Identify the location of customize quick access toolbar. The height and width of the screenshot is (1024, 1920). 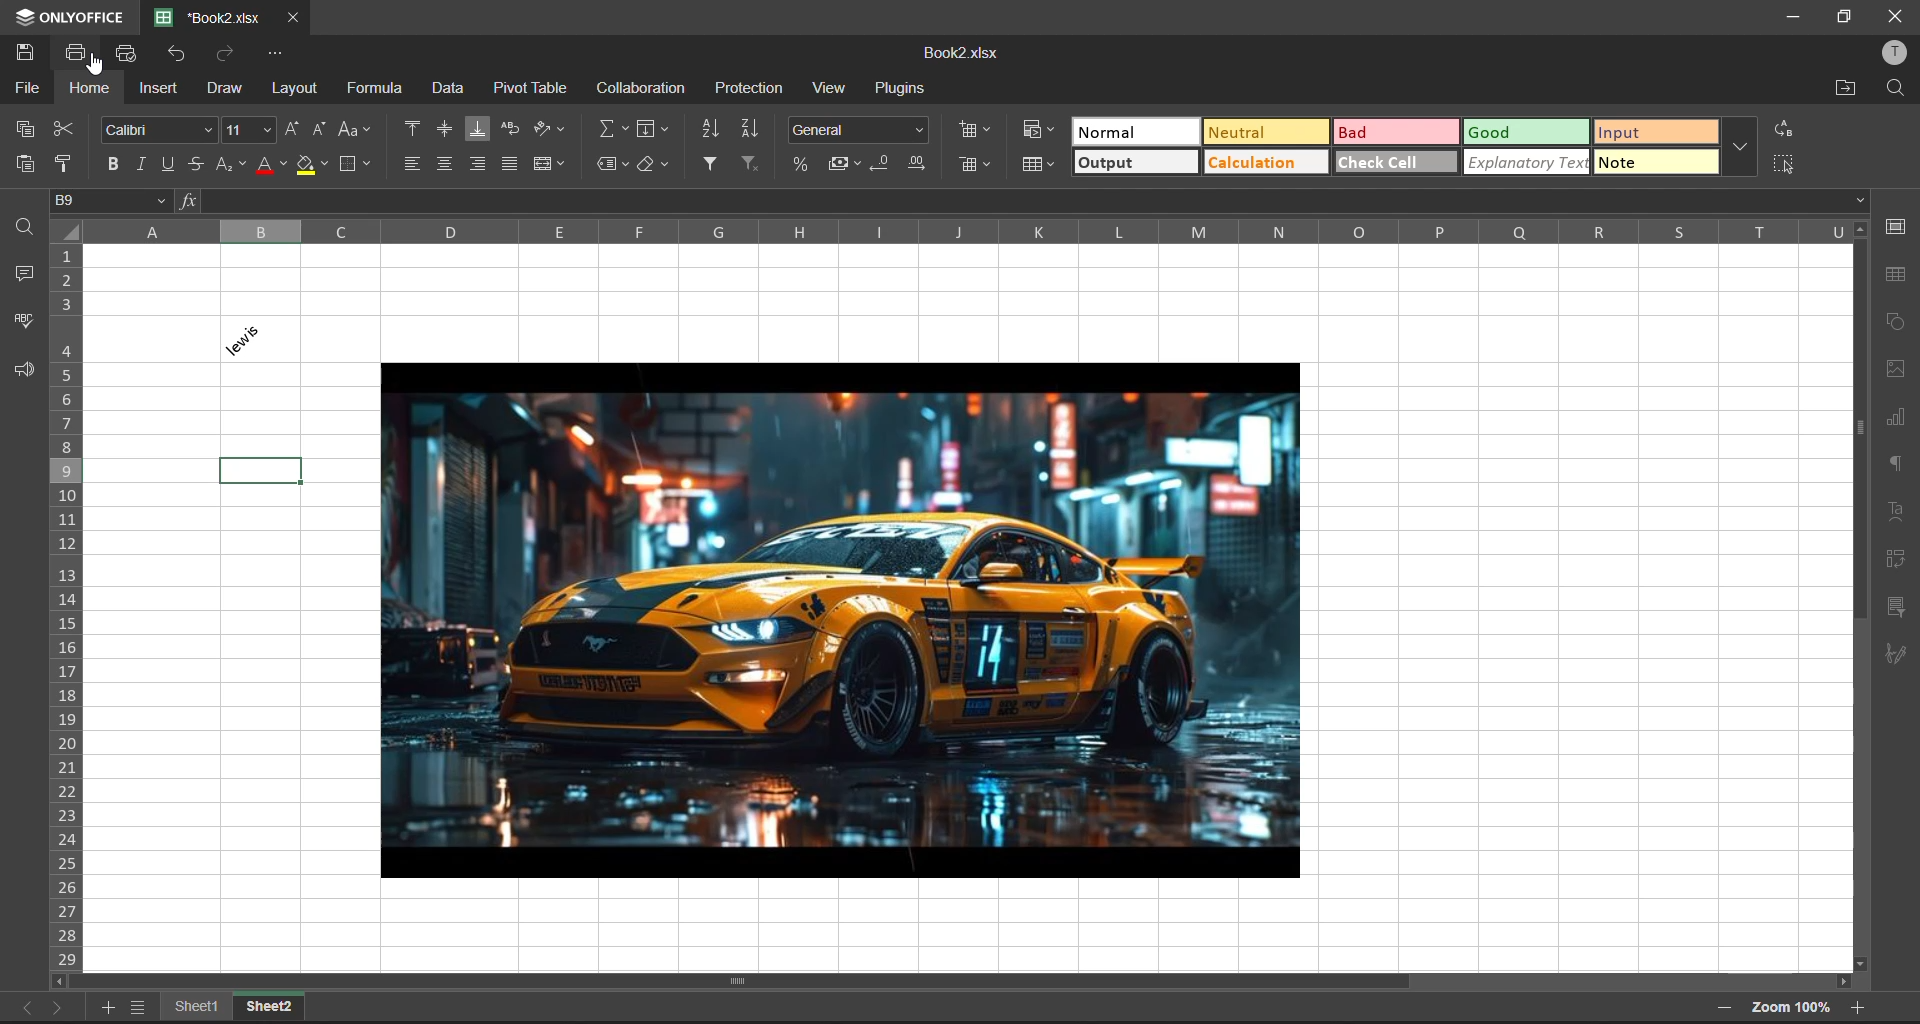
(283, 58).